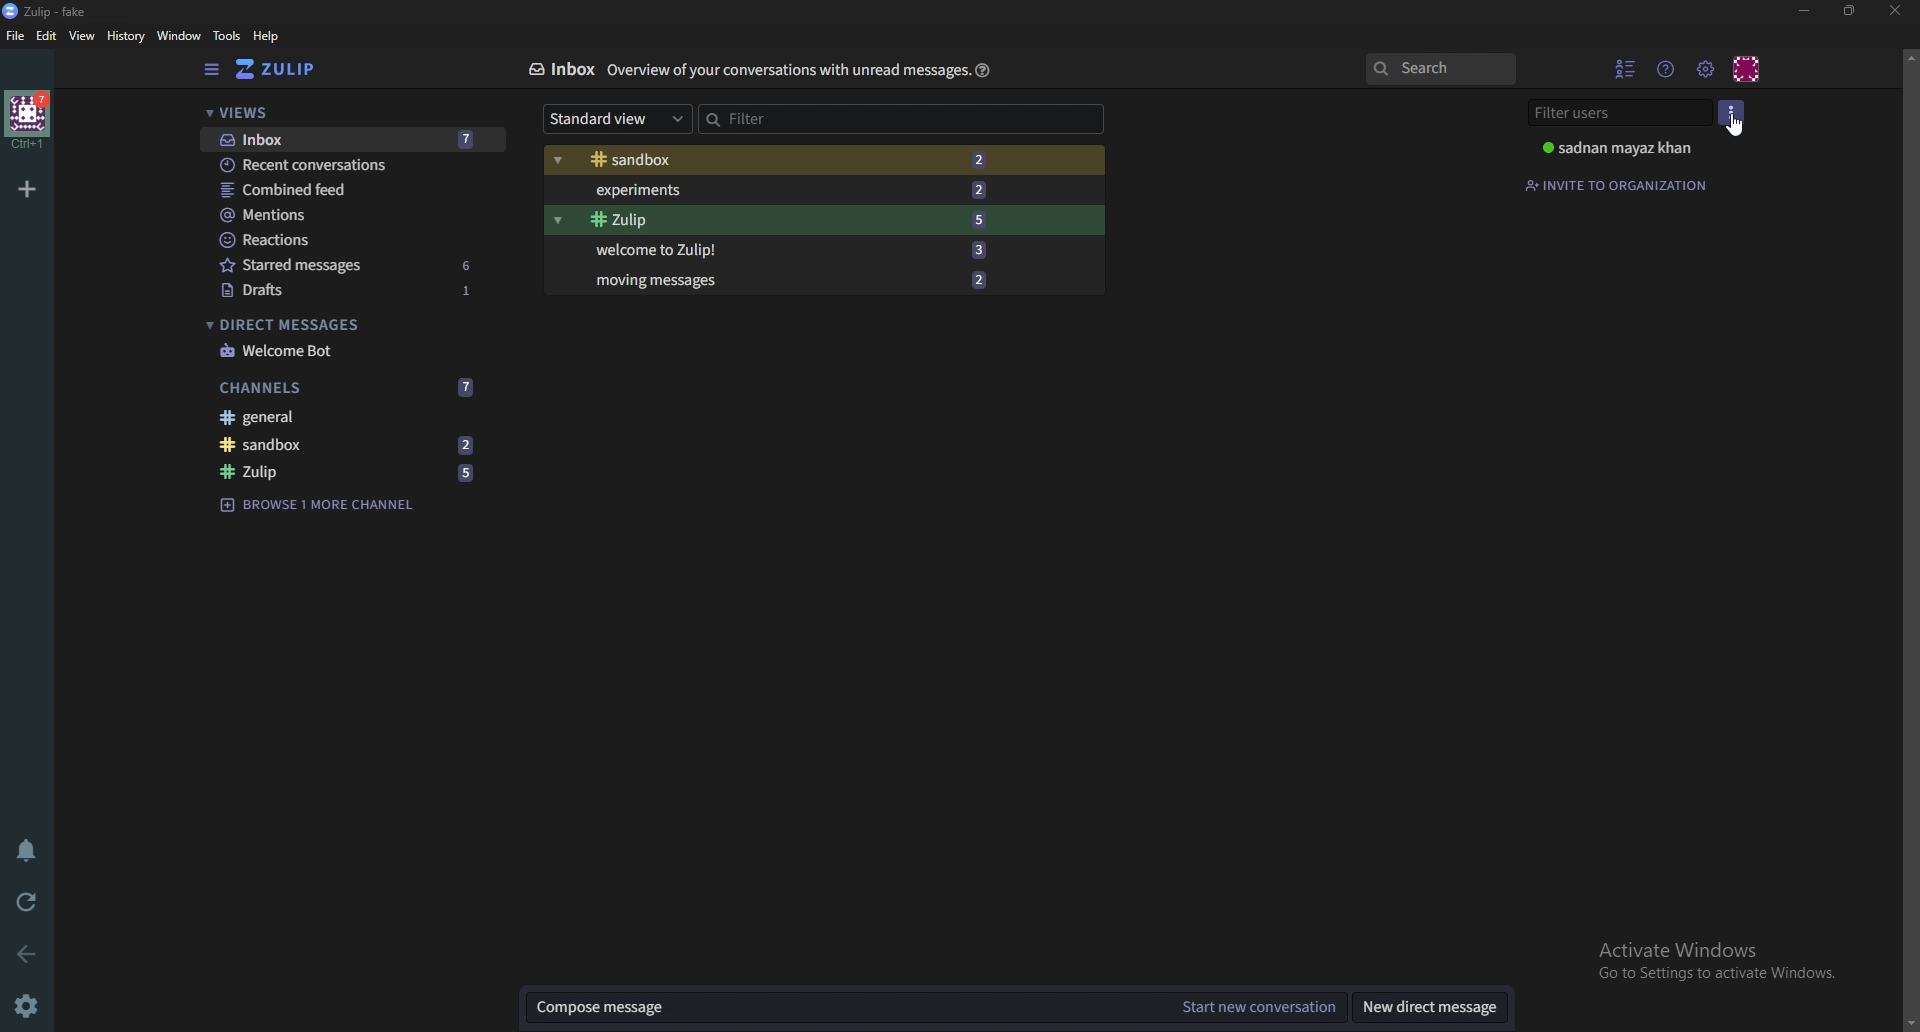  What do you see at coordinates (1851, 12) in the screenshot?
I see `resize` at bounding box center [1851, 12].